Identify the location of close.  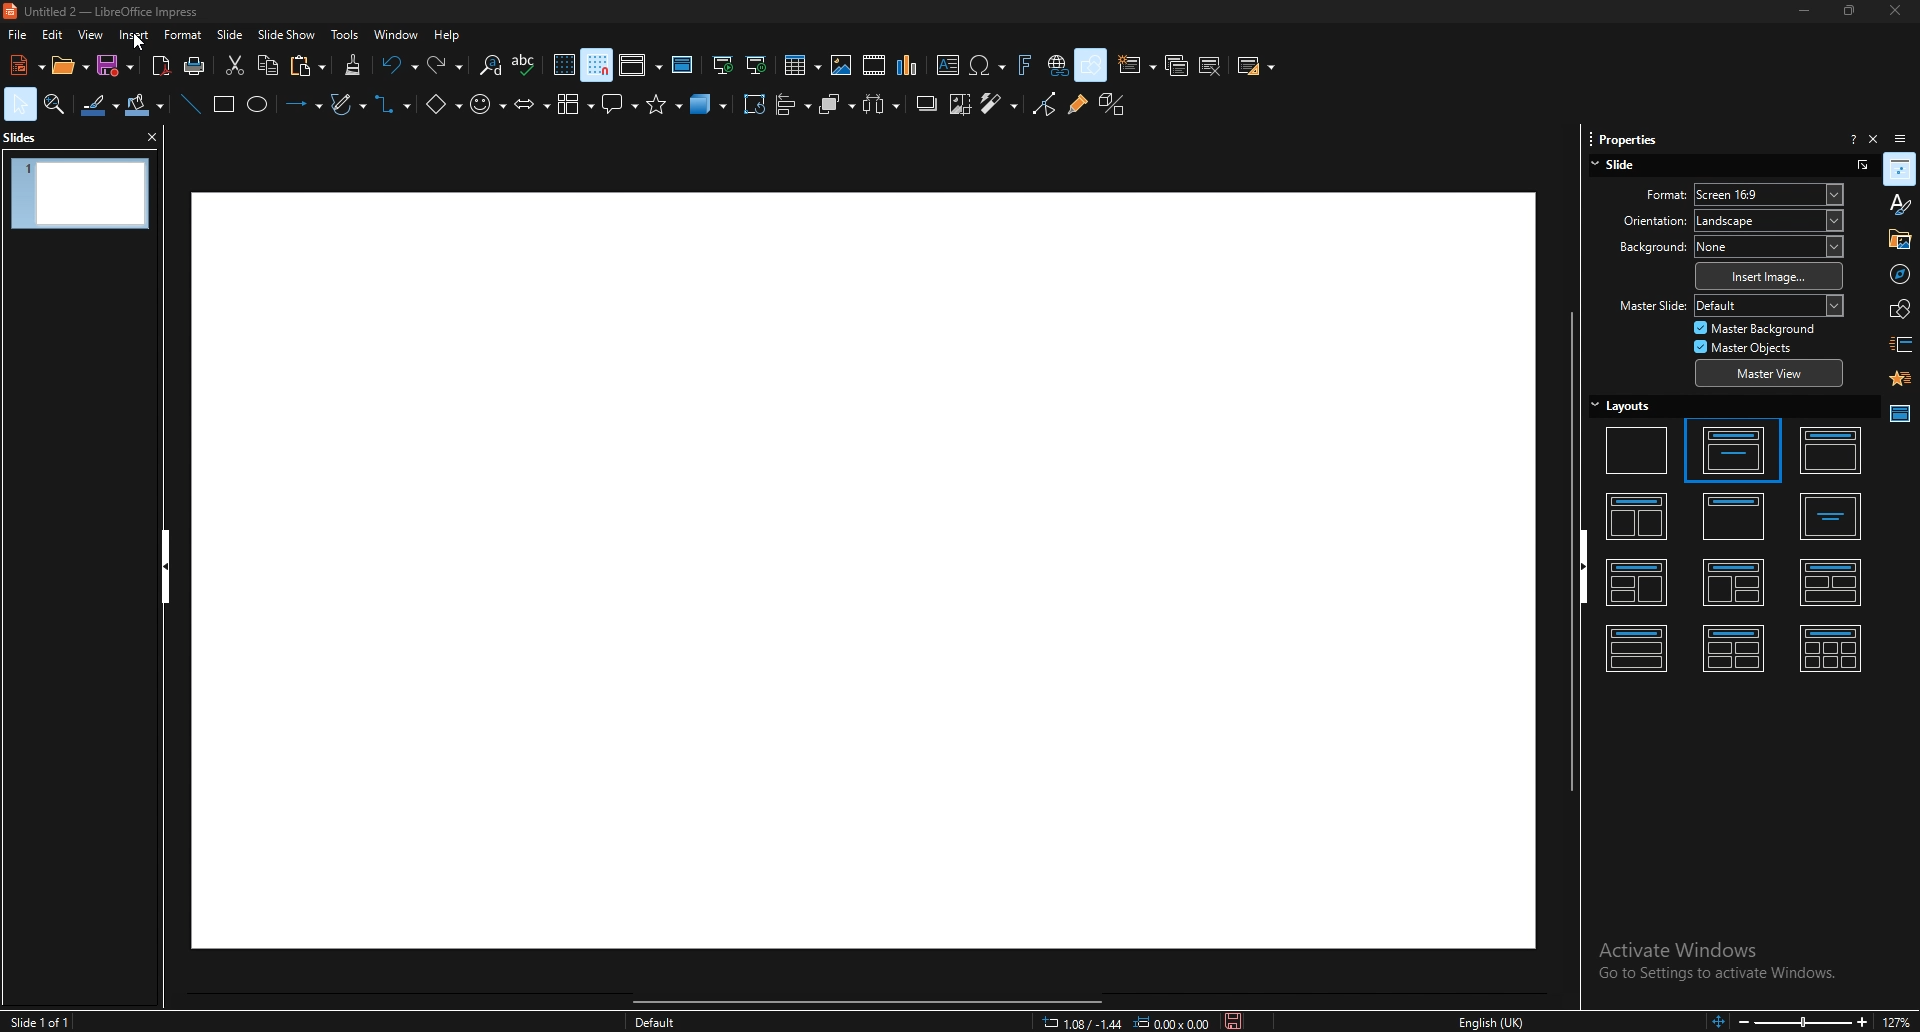
(149, 136).